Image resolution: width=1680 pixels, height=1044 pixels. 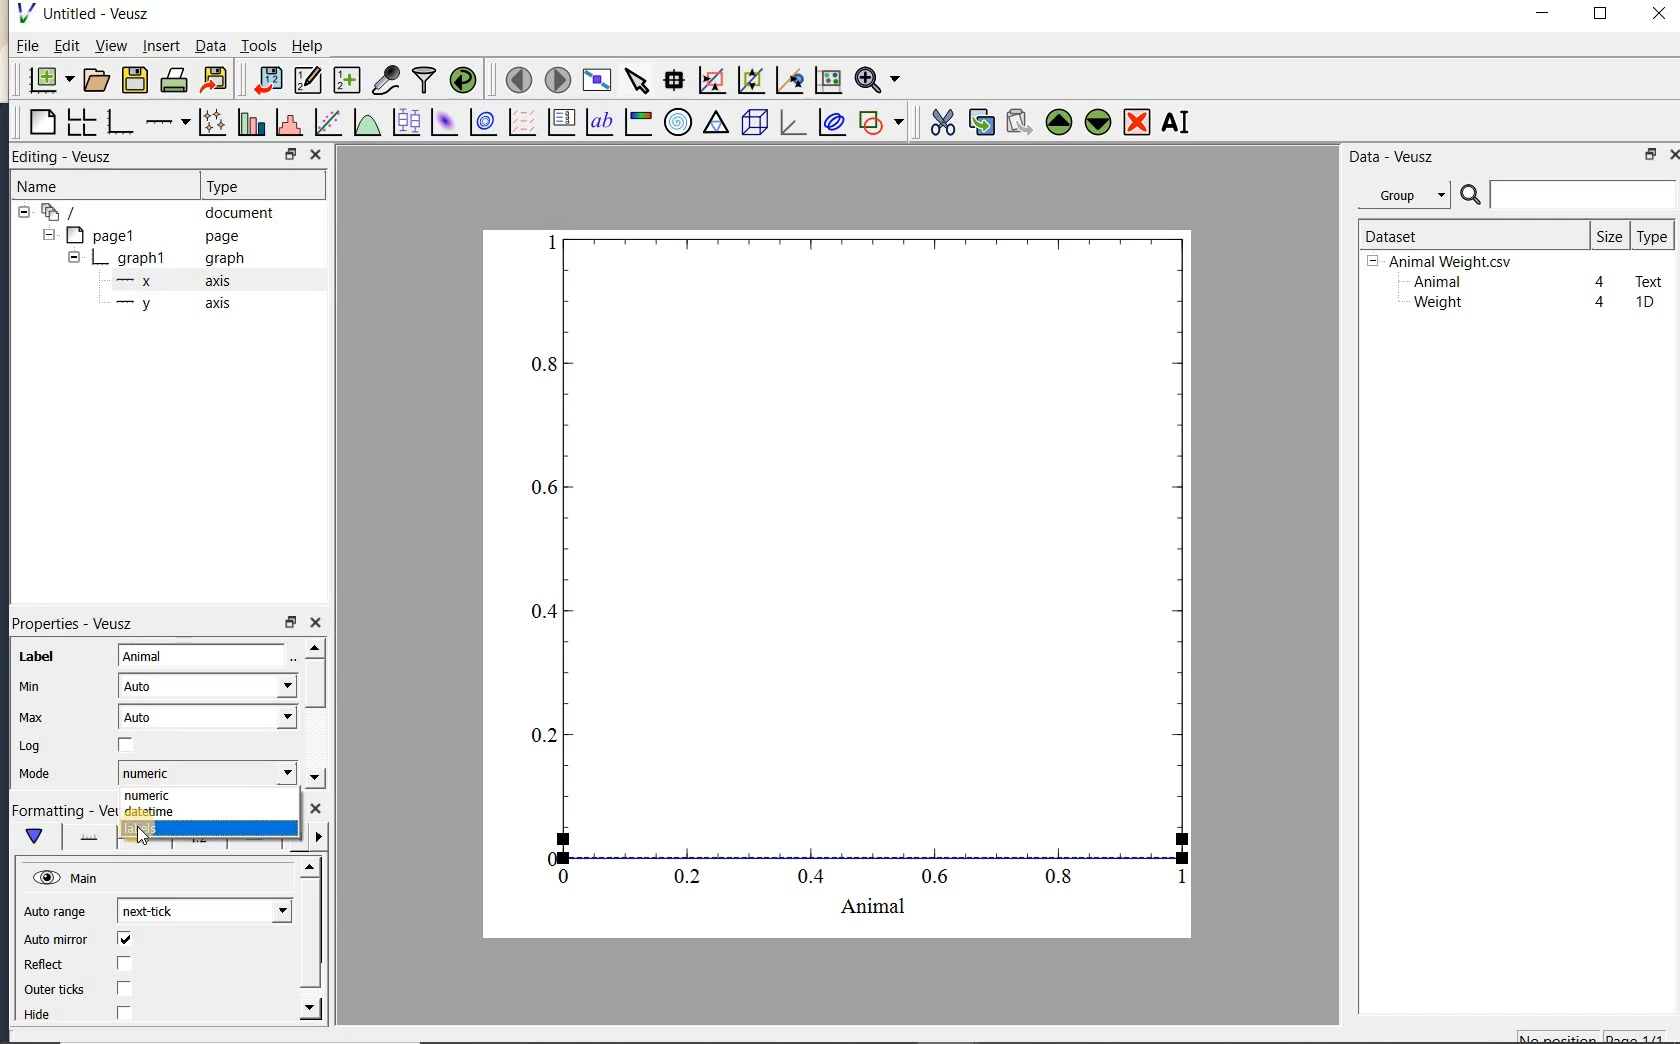 I want to click on move the selected widget down, so click(x=1098, y=122).